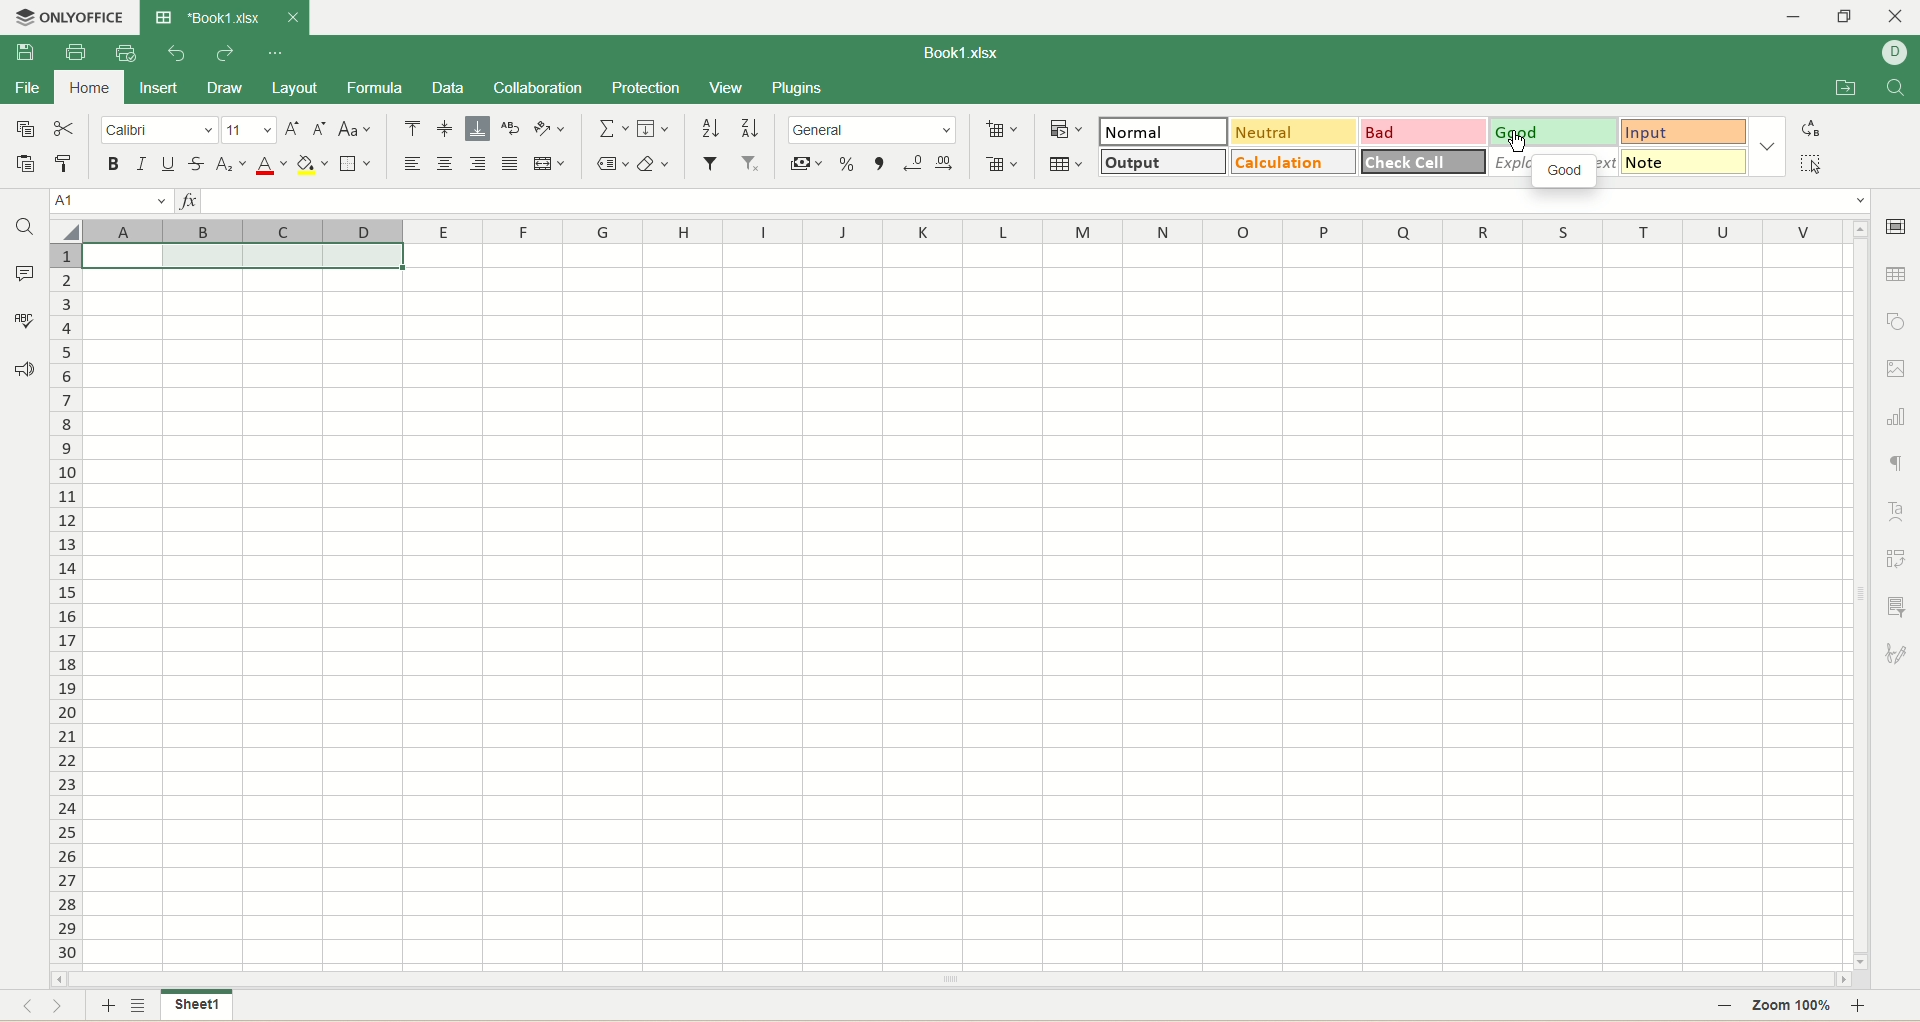 The height and width of the screenshot is (1022, 1920). What do you see at coordinates (68, 128) in the screenshot?
I see `cut` at bounding box center [68, 128].